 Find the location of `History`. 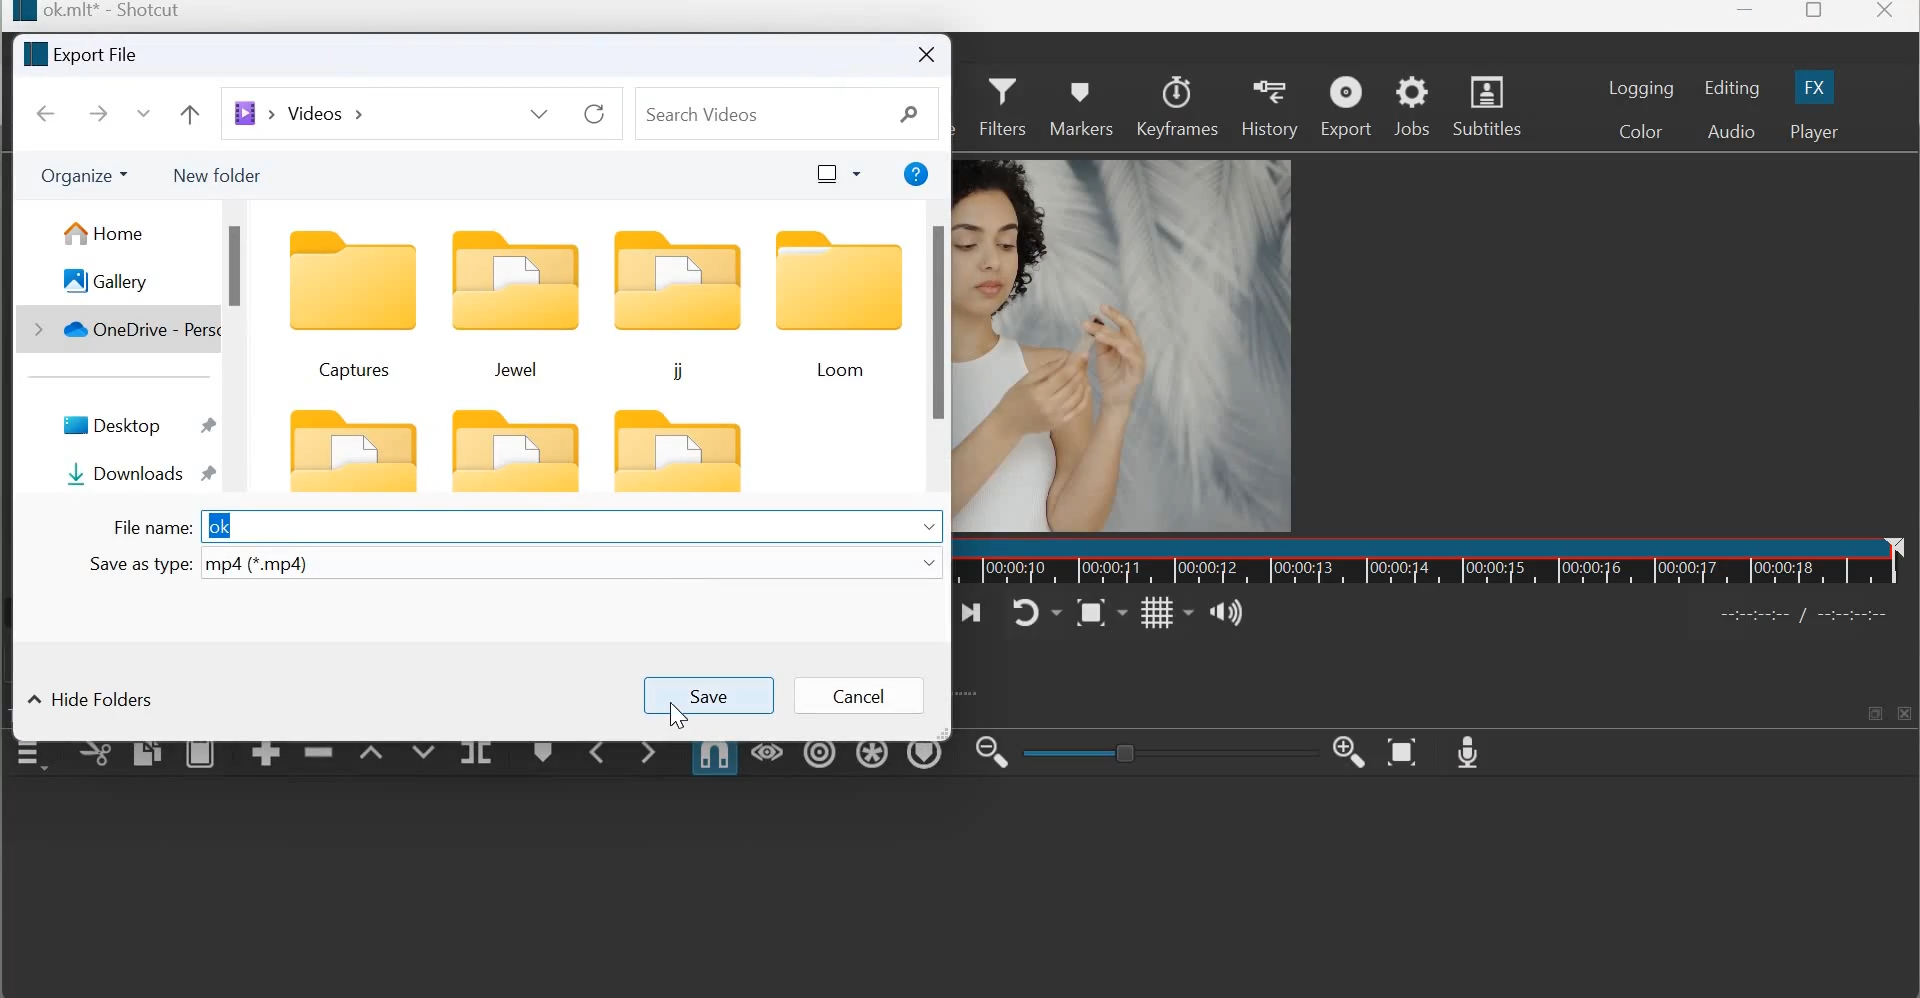

History is located at coordinates (1268, 106).